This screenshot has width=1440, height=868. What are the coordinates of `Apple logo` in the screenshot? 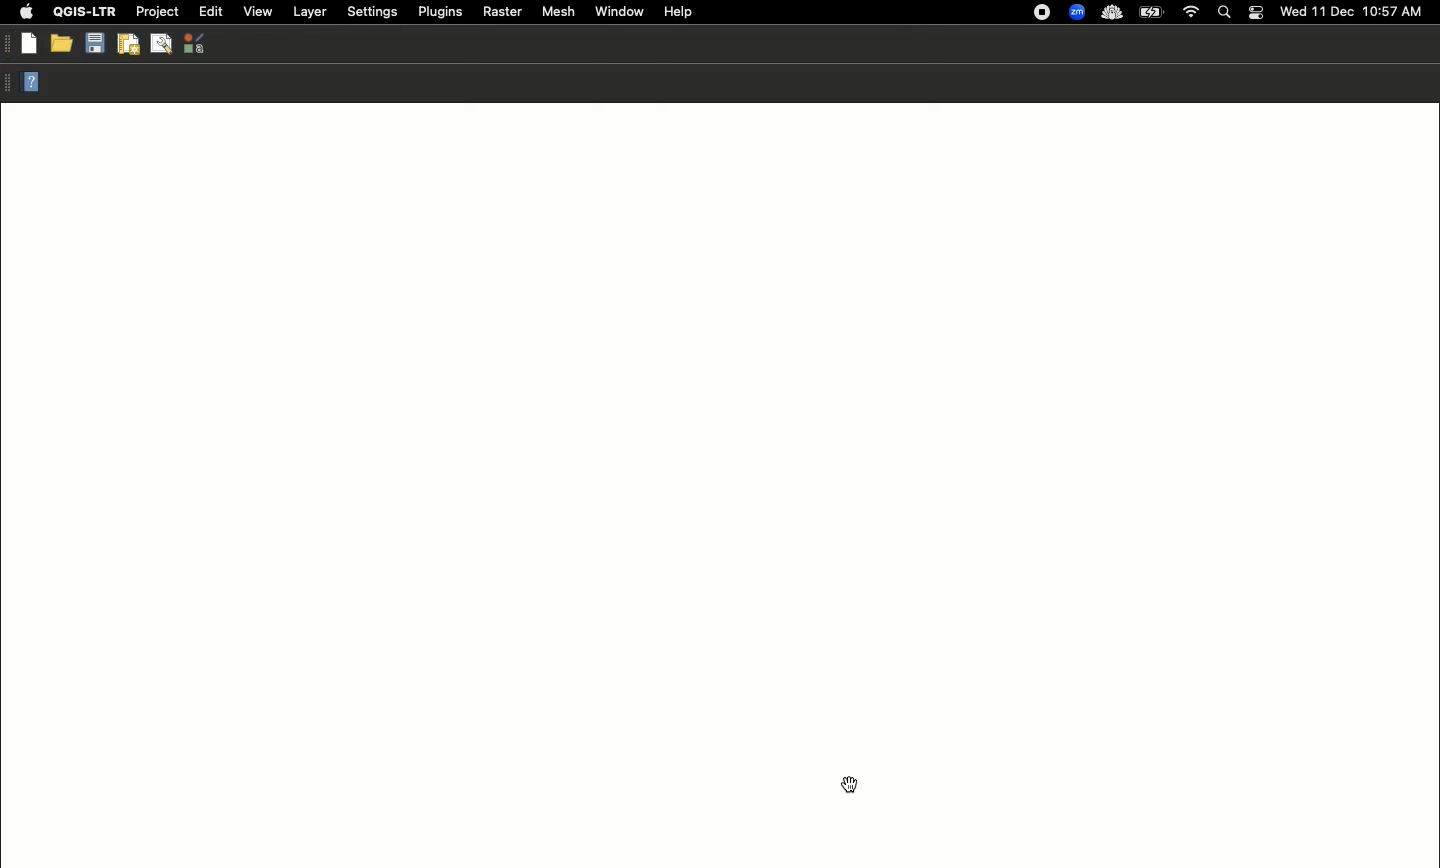 It's located at (26, 13).